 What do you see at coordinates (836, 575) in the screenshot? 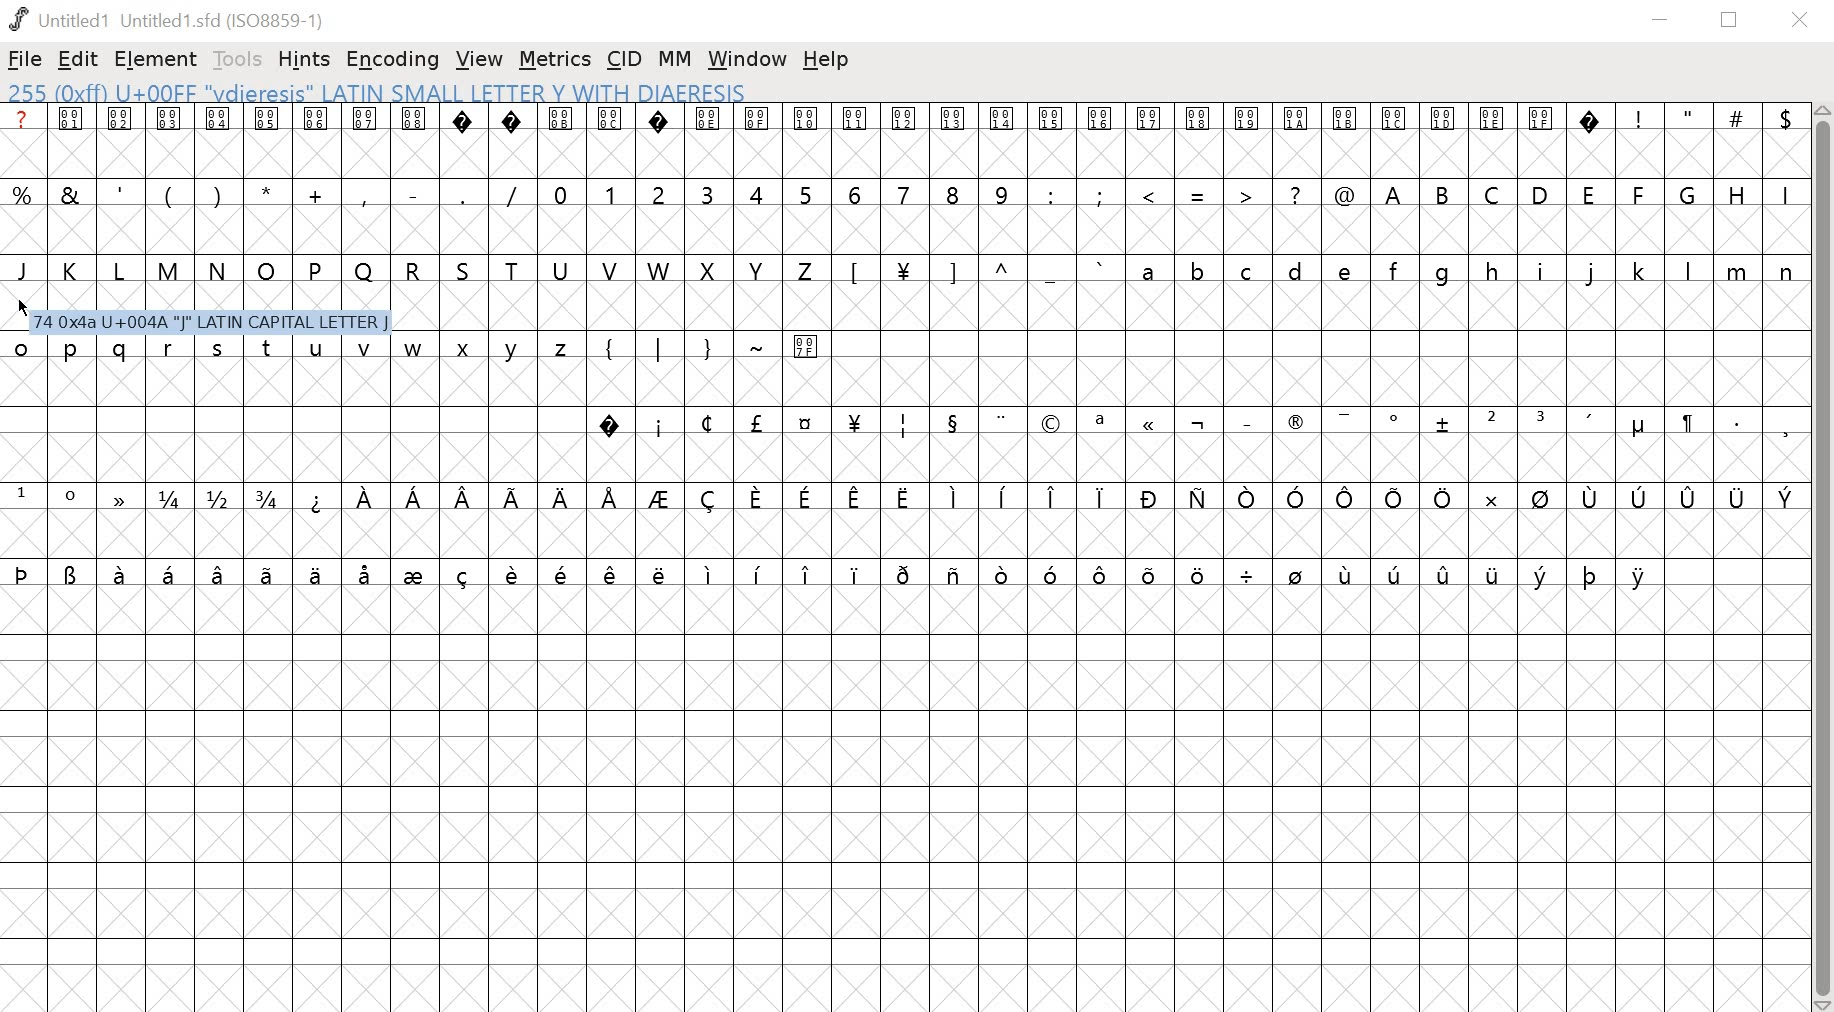
I see `symbols` at bounding box center [836, 575].